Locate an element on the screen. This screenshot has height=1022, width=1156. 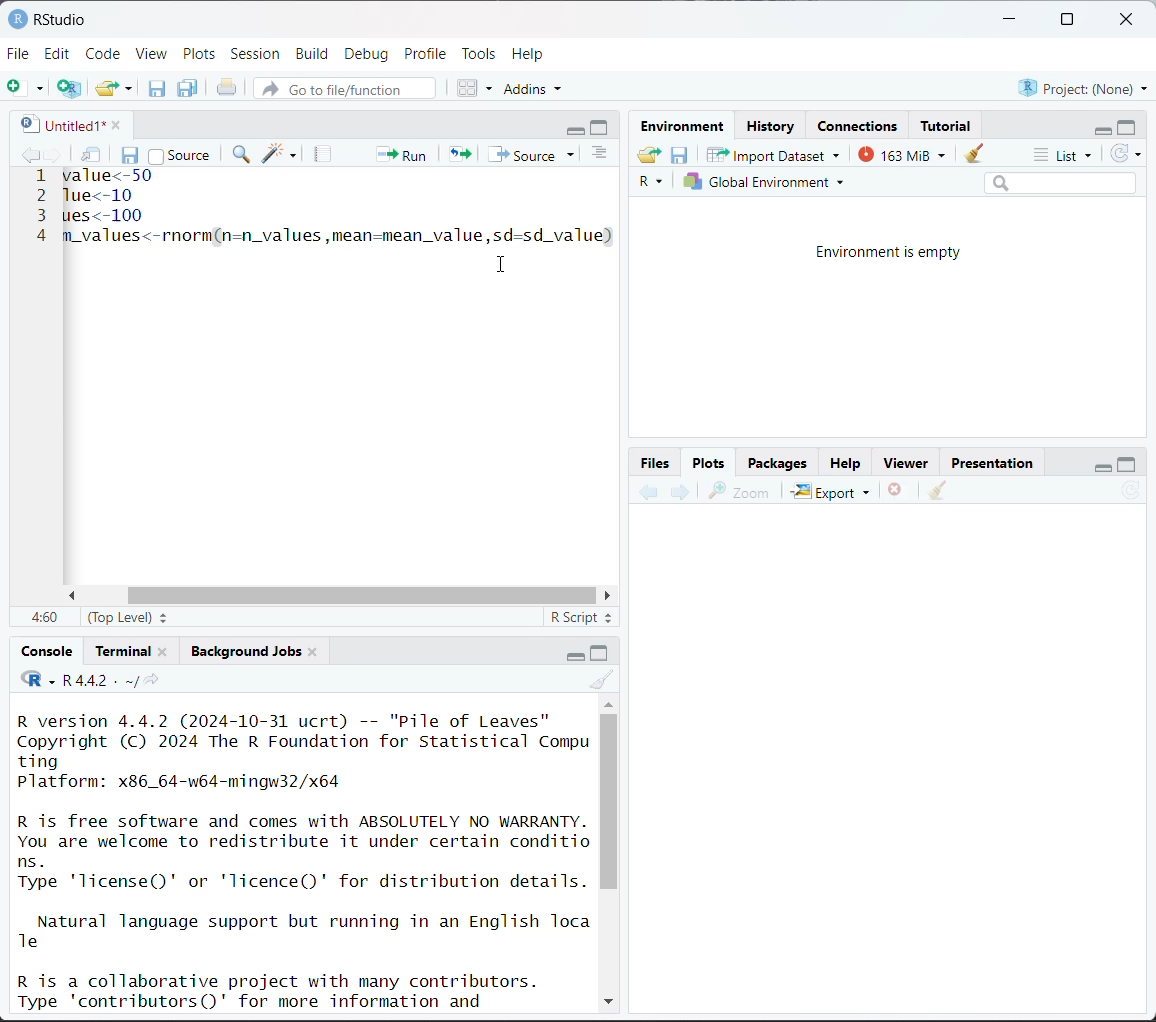
File is located at coordinates (19, 53).